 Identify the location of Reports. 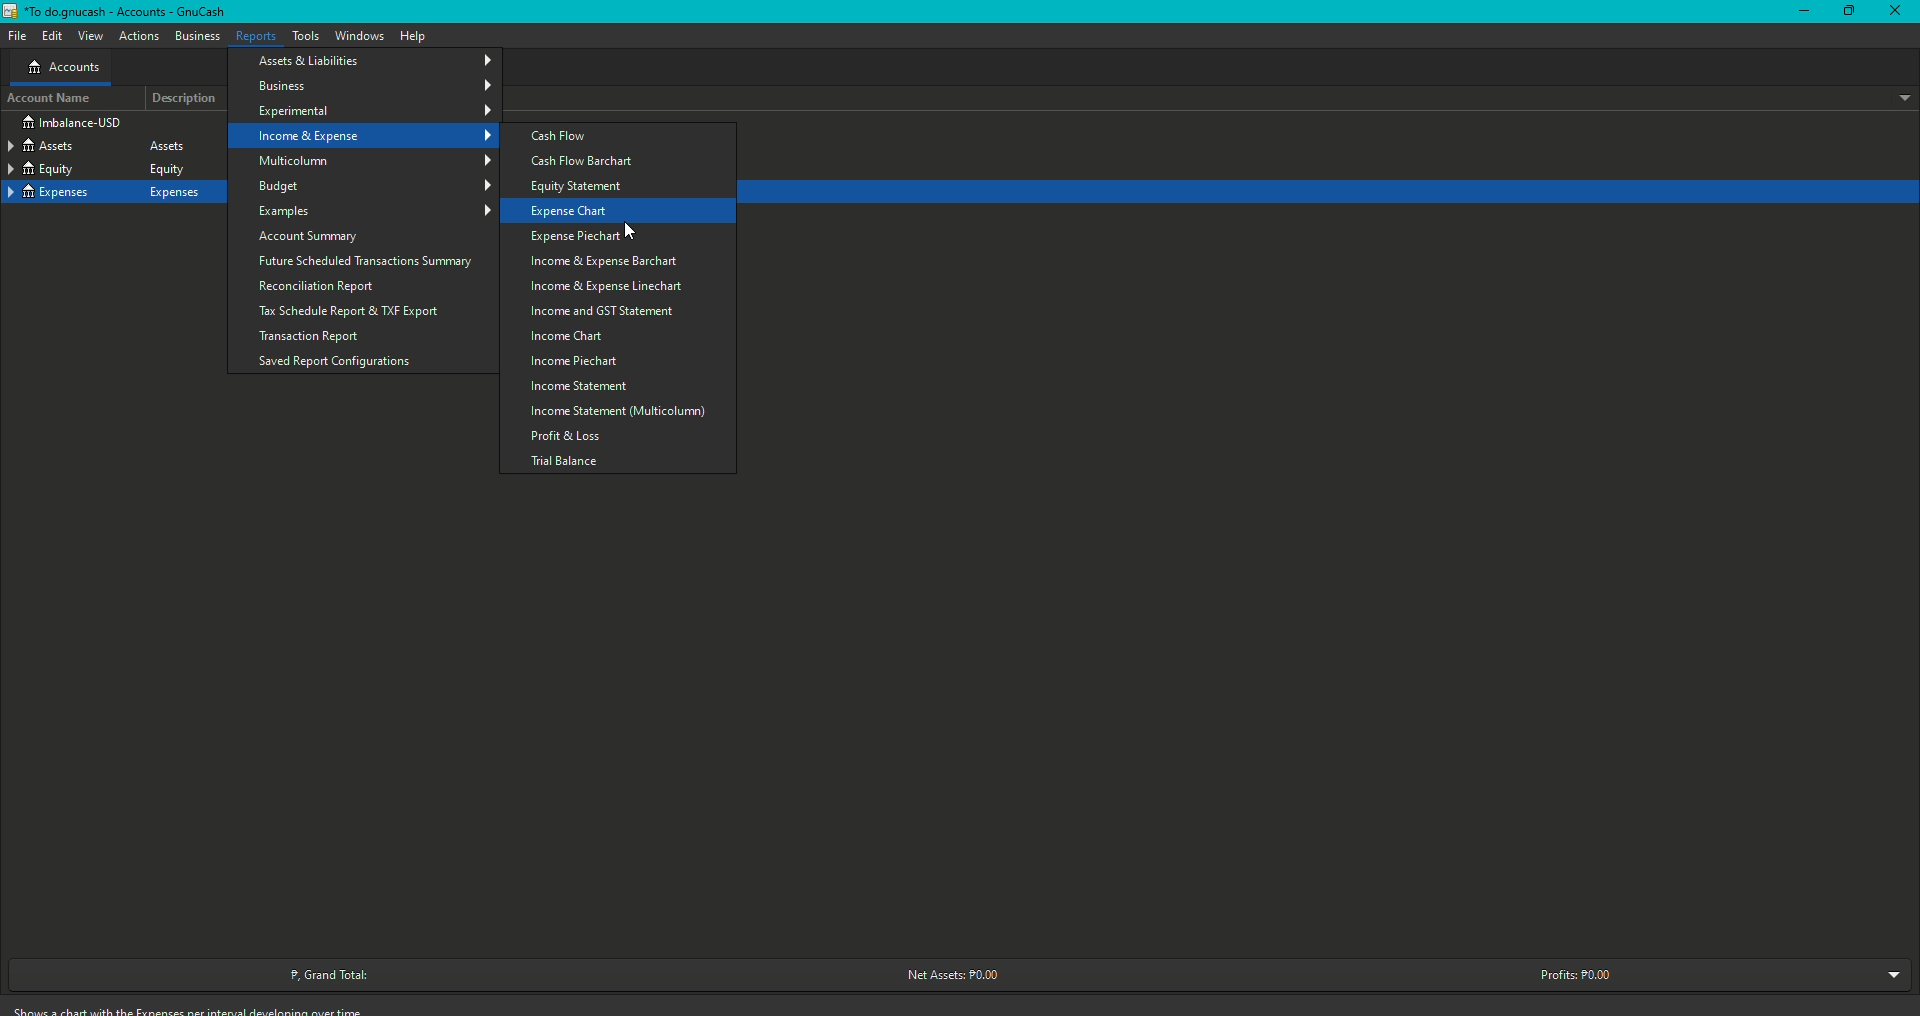
(256, 34).